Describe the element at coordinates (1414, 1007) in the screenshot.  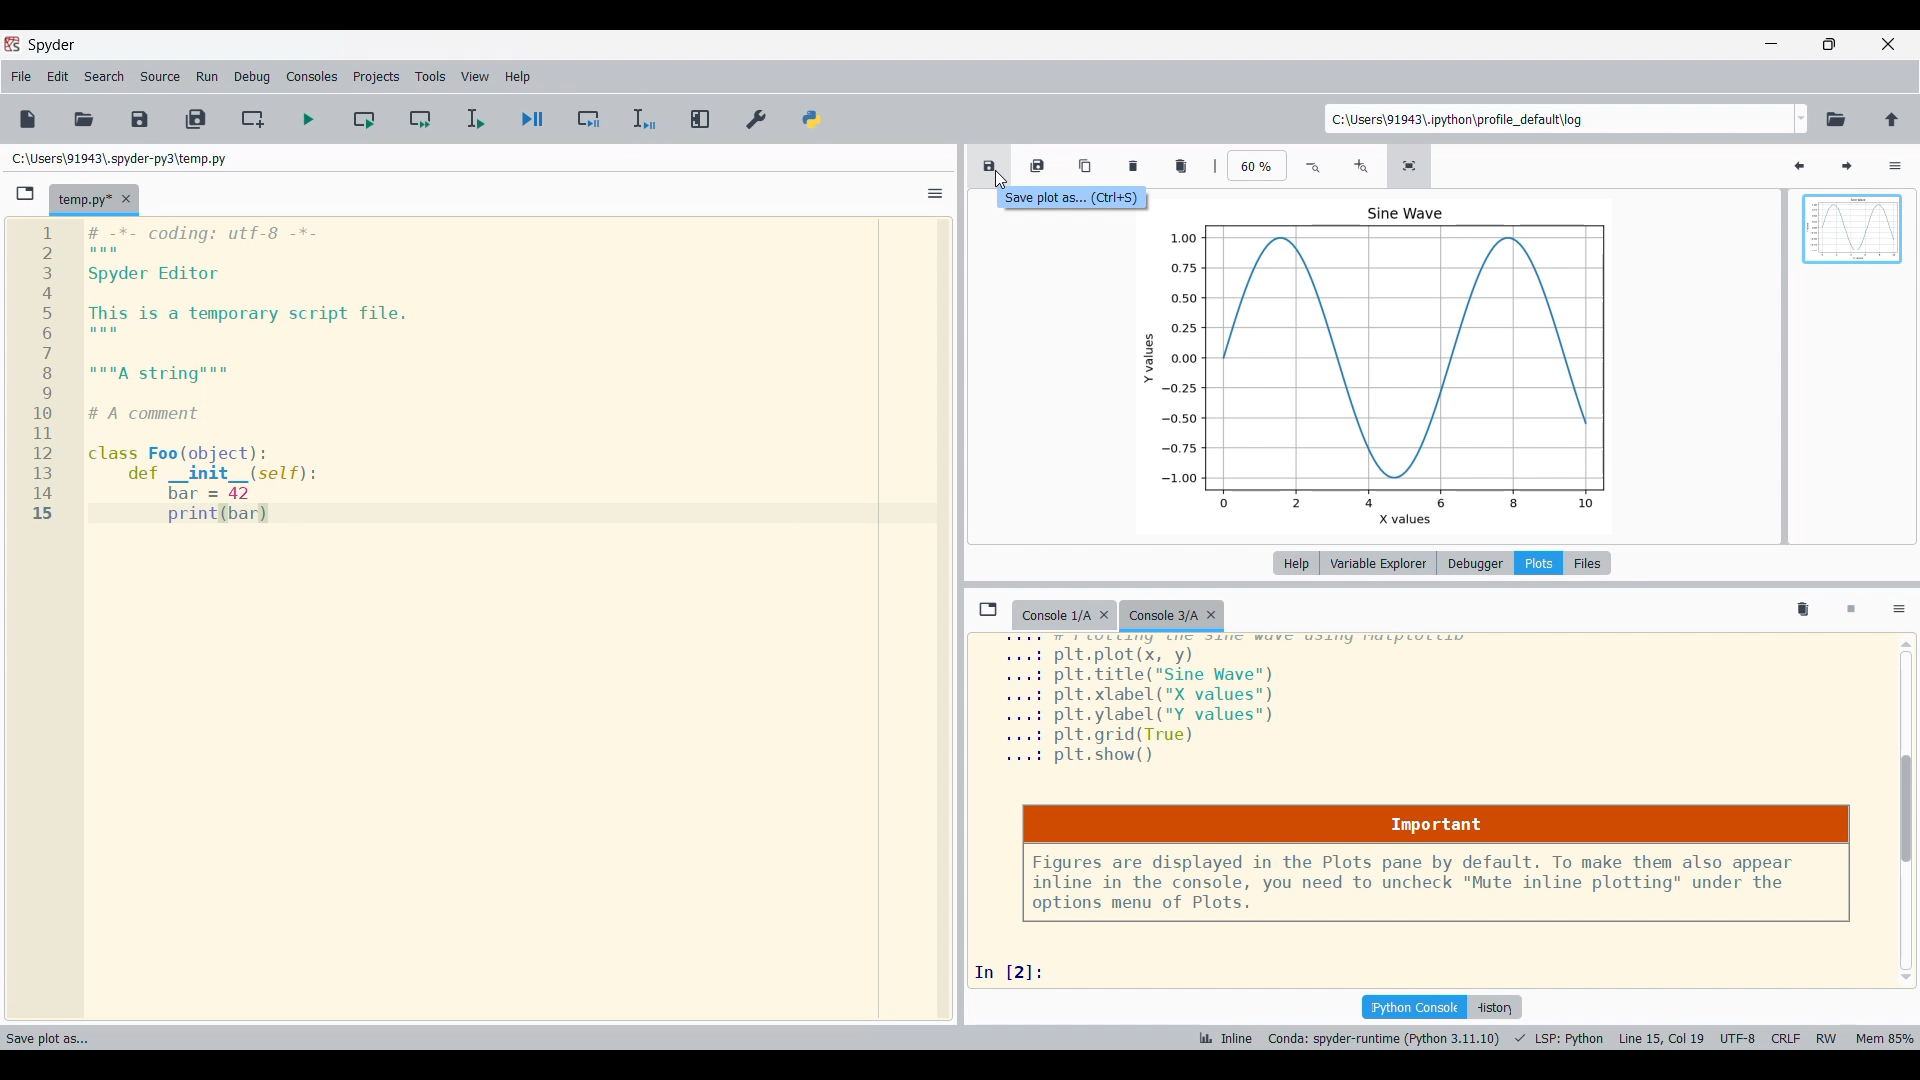
I see `IPython console` at that location.